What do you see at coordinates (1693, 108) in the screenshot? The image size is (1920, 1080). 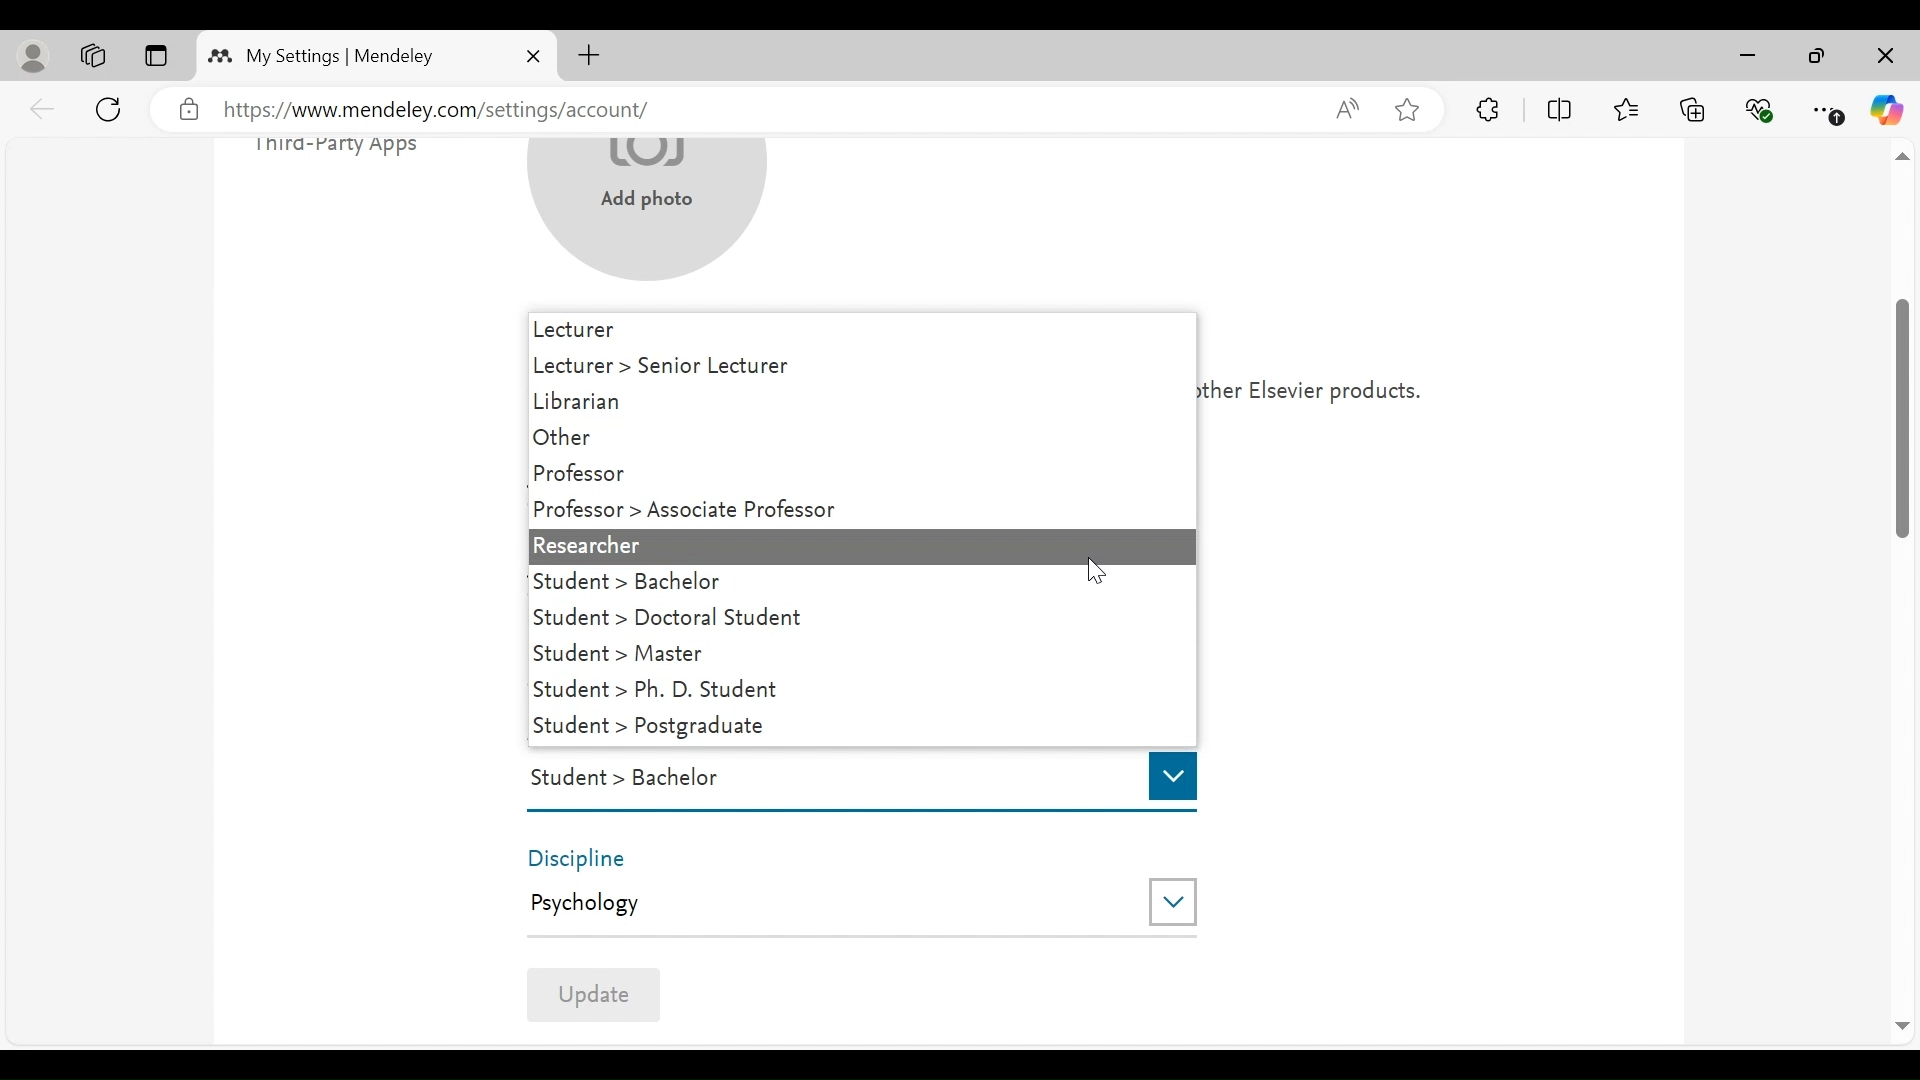 I see `Collections` at bounding box center [1693, 108].